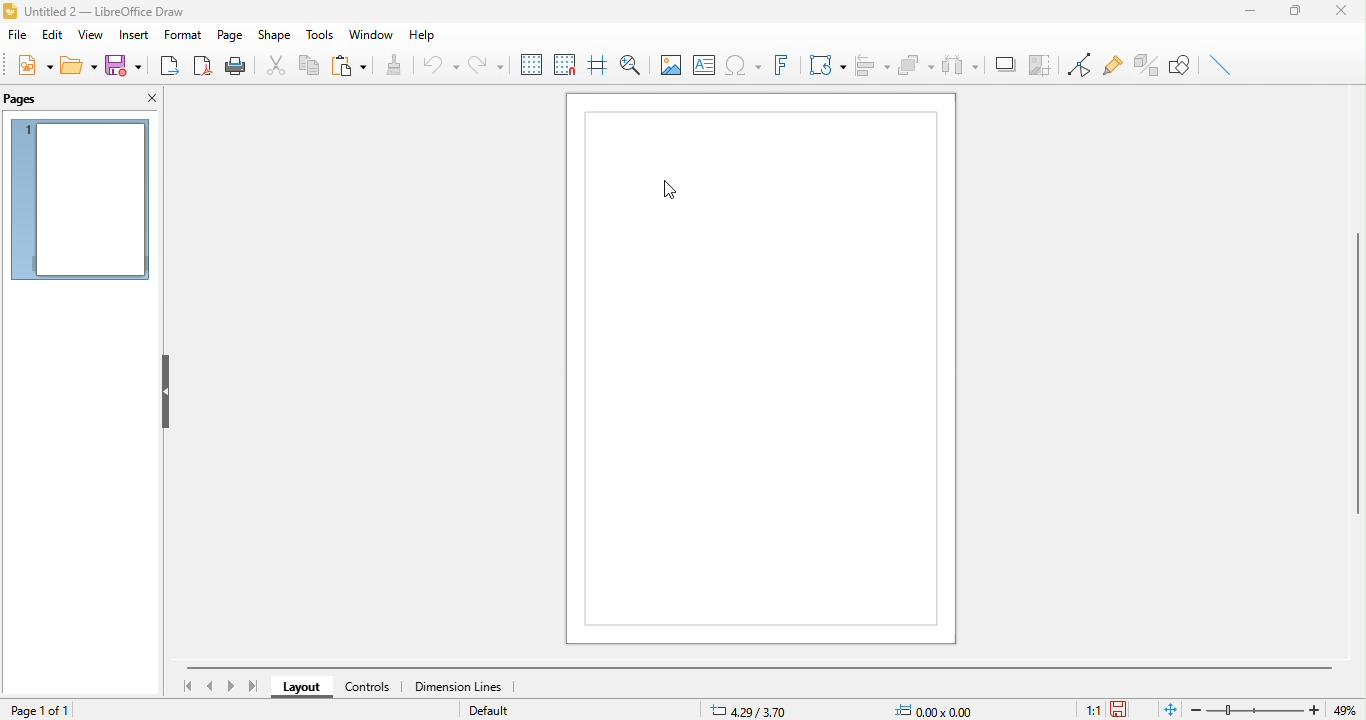 The height and width of the screenshot is (720, 1366). I want to click on copy, so click(311, 66).